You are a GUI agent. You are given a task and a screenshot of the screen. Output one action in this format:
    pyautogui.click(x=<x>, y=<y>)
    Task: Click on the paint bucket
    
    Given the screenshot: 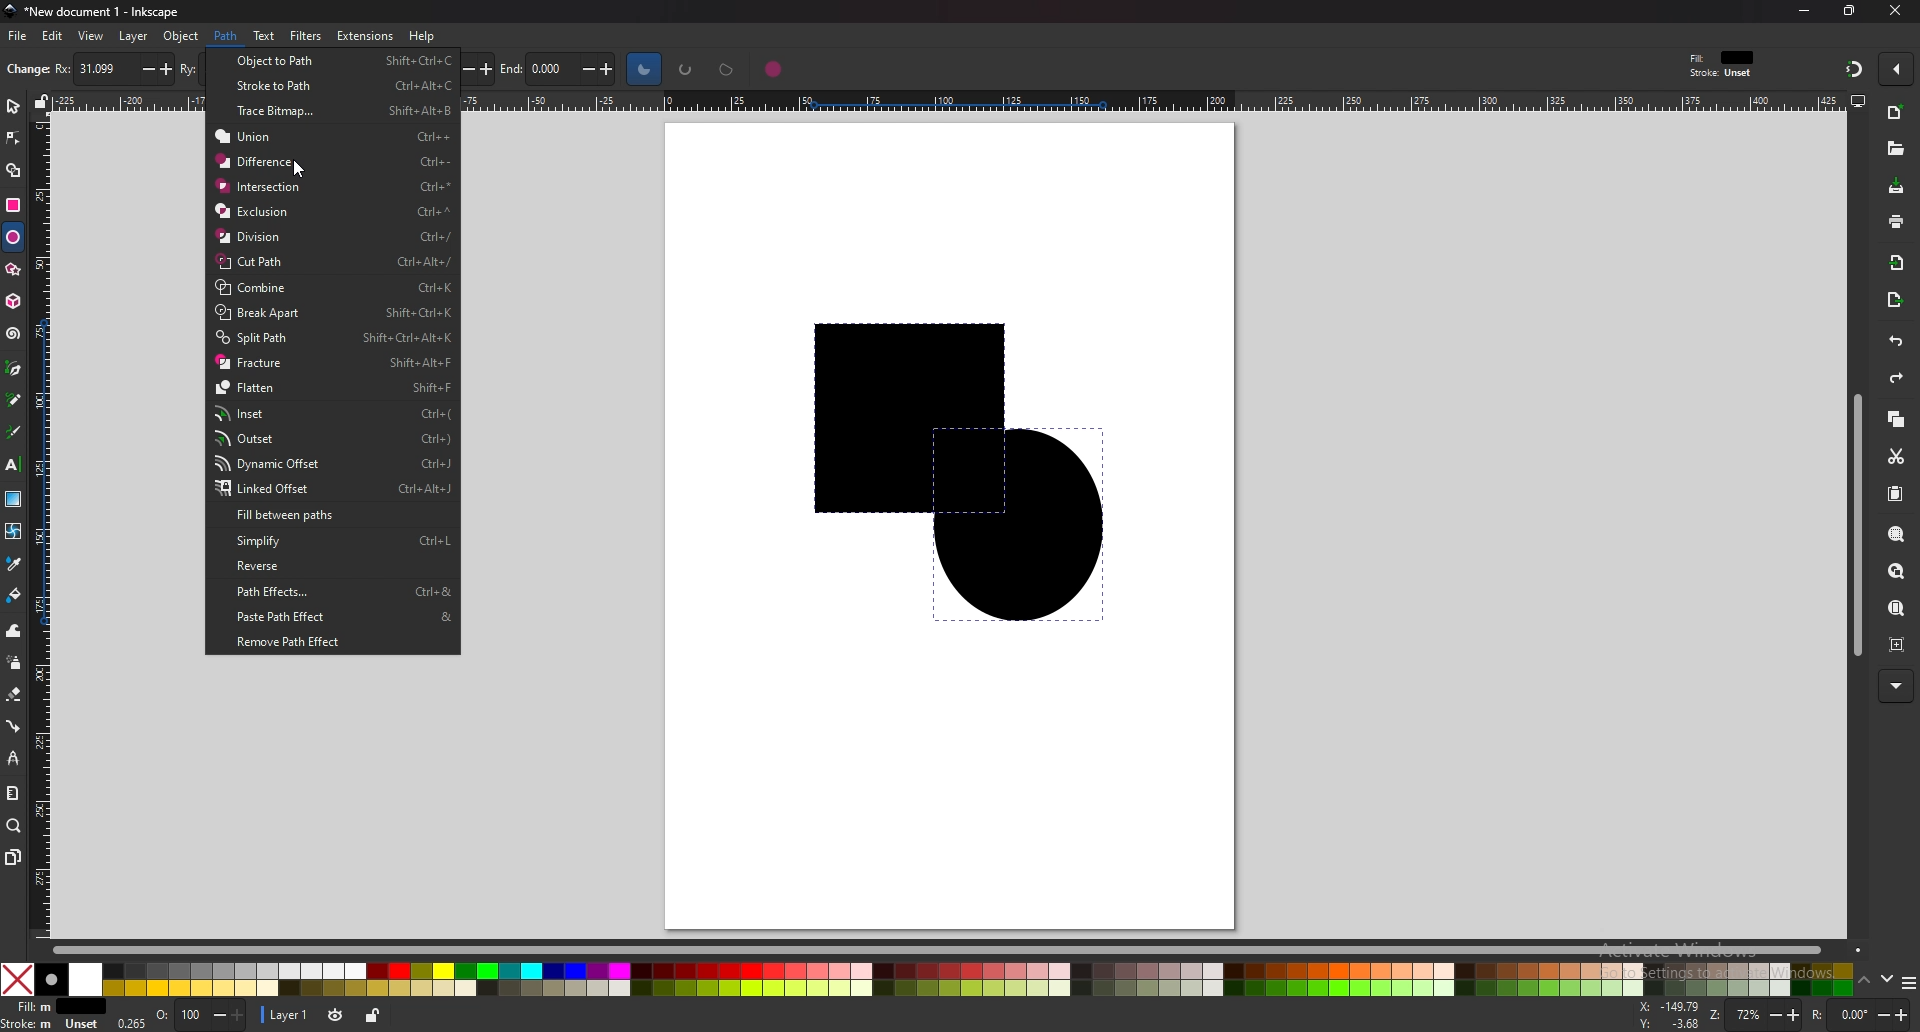 What is the action you would take?
    pyautogui.click(x=15, y=596)
    